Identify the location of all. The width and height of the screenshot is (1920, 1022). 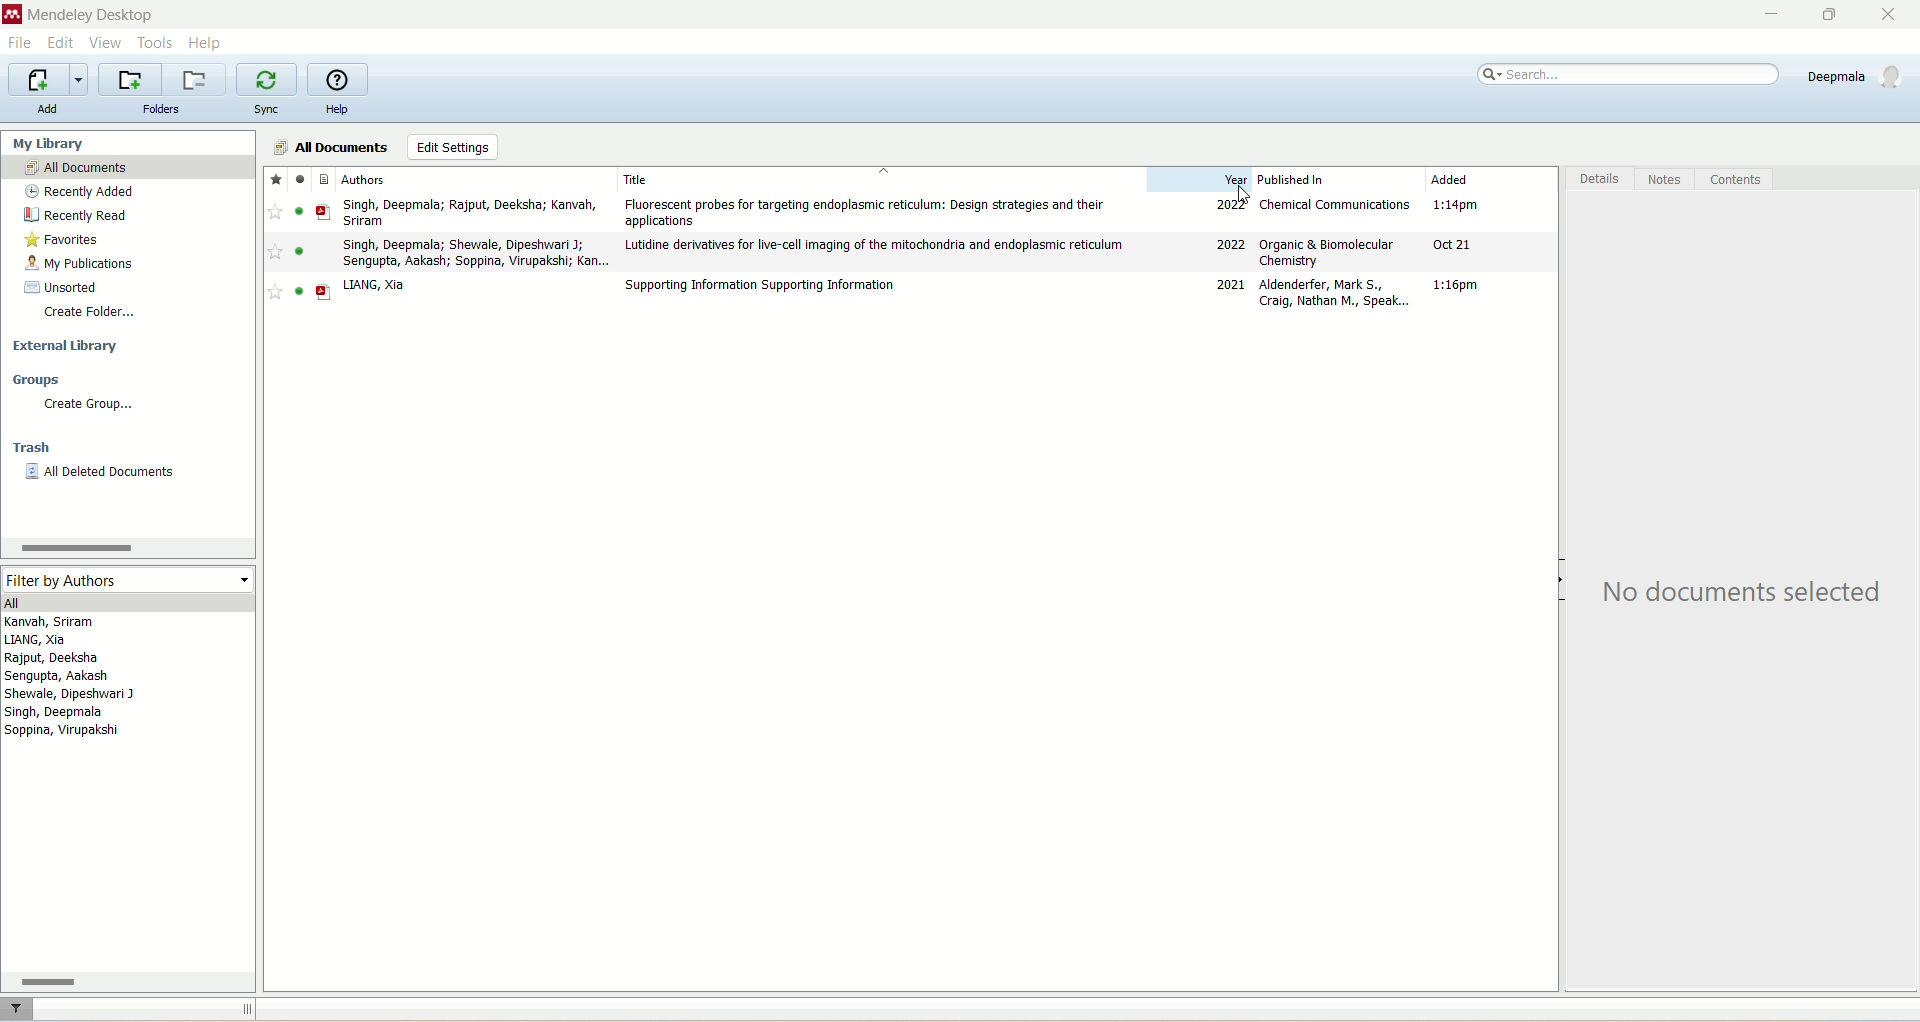
(125, 601).